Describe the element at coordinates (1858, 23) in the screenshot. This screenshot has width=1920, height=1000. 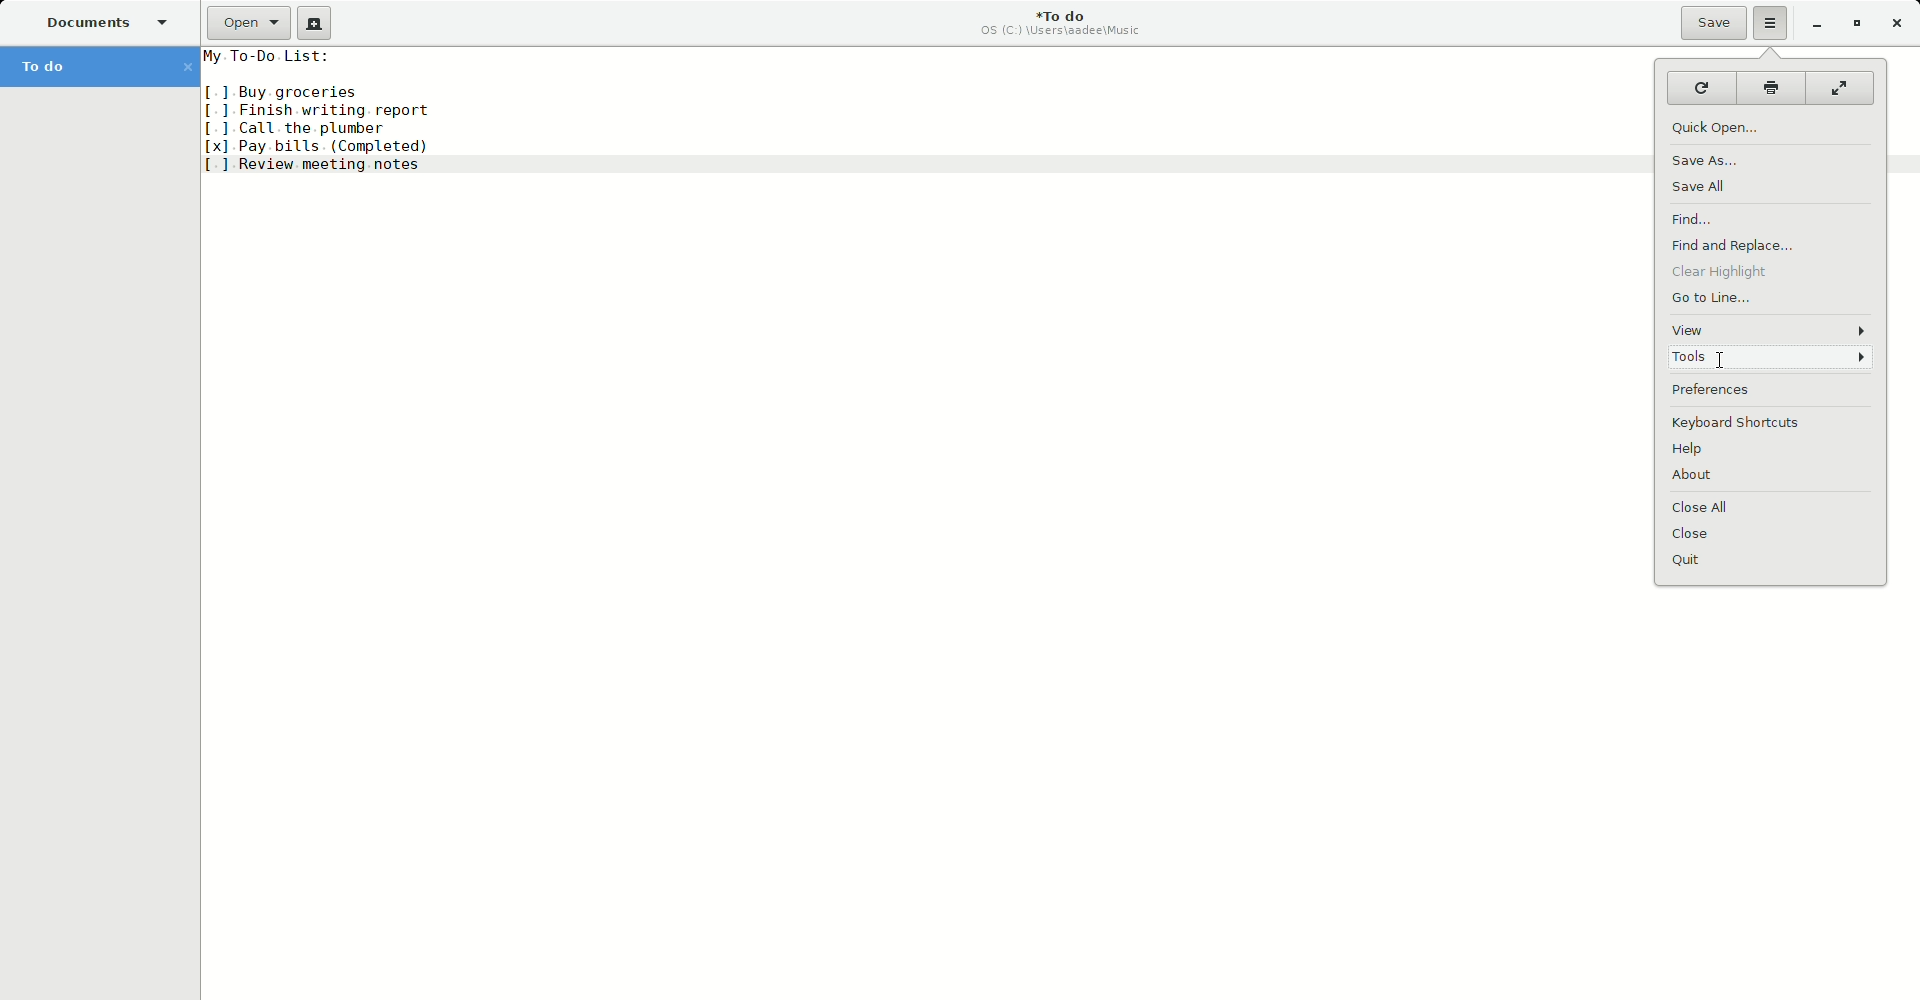
I see `Restore` at that location.